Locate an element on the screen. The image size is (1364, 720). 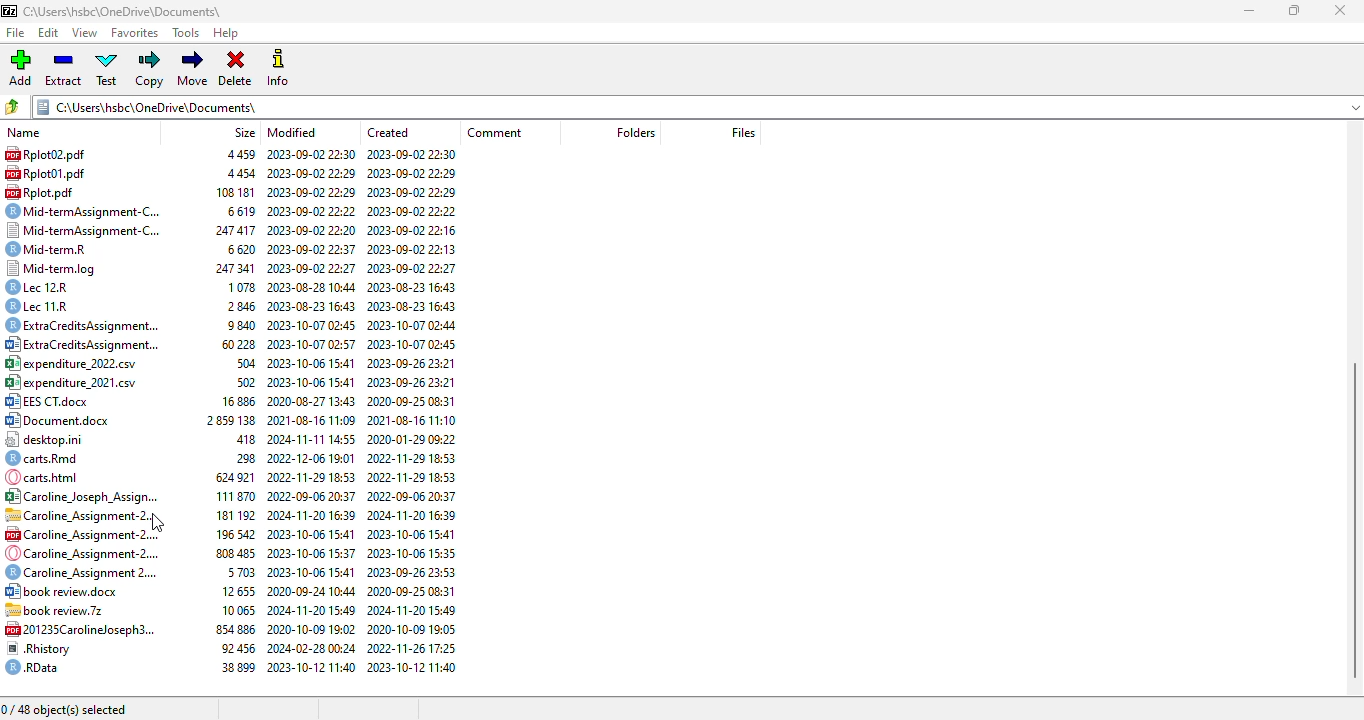
10 065 is located at coordinates (237, 609).